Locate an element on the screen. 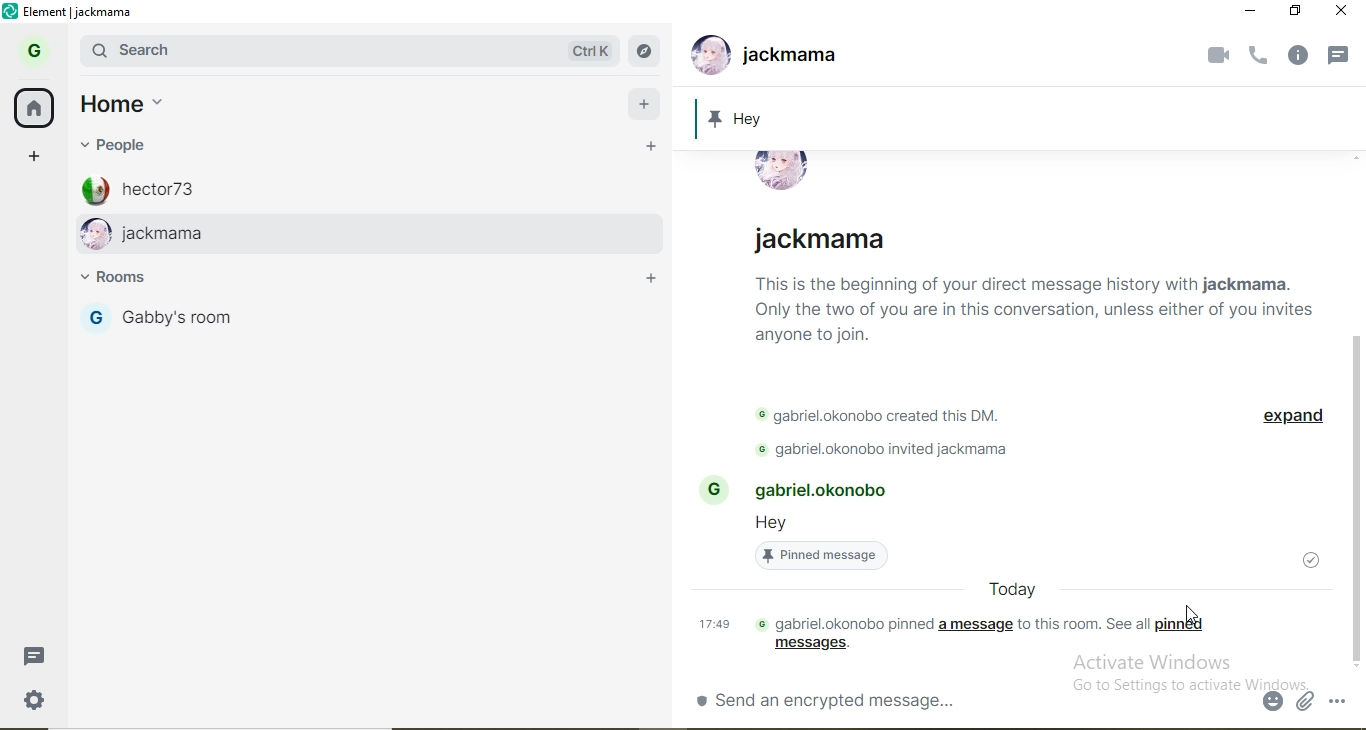 The image size is (1366, 730). navigate is located at coordinates (646, 49).